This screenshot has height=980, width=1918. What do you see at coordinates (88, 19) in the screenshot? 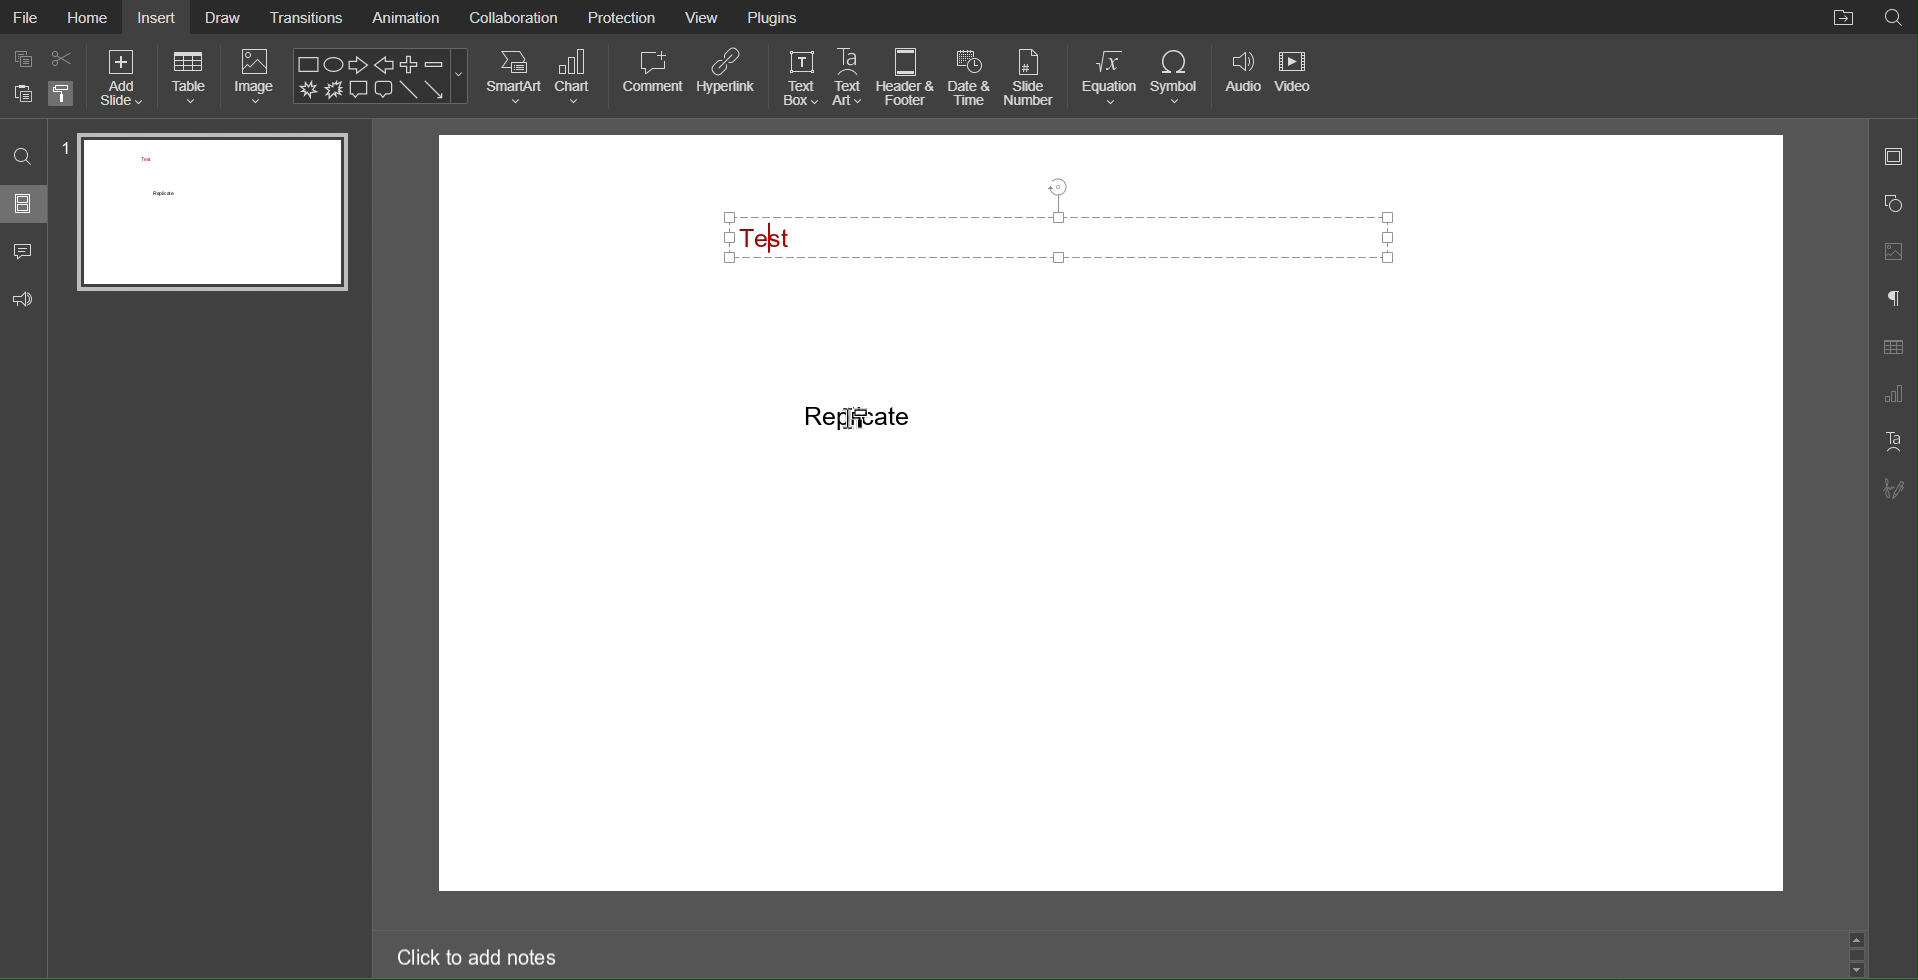
I see `Home` at bounding box center [88, 19].